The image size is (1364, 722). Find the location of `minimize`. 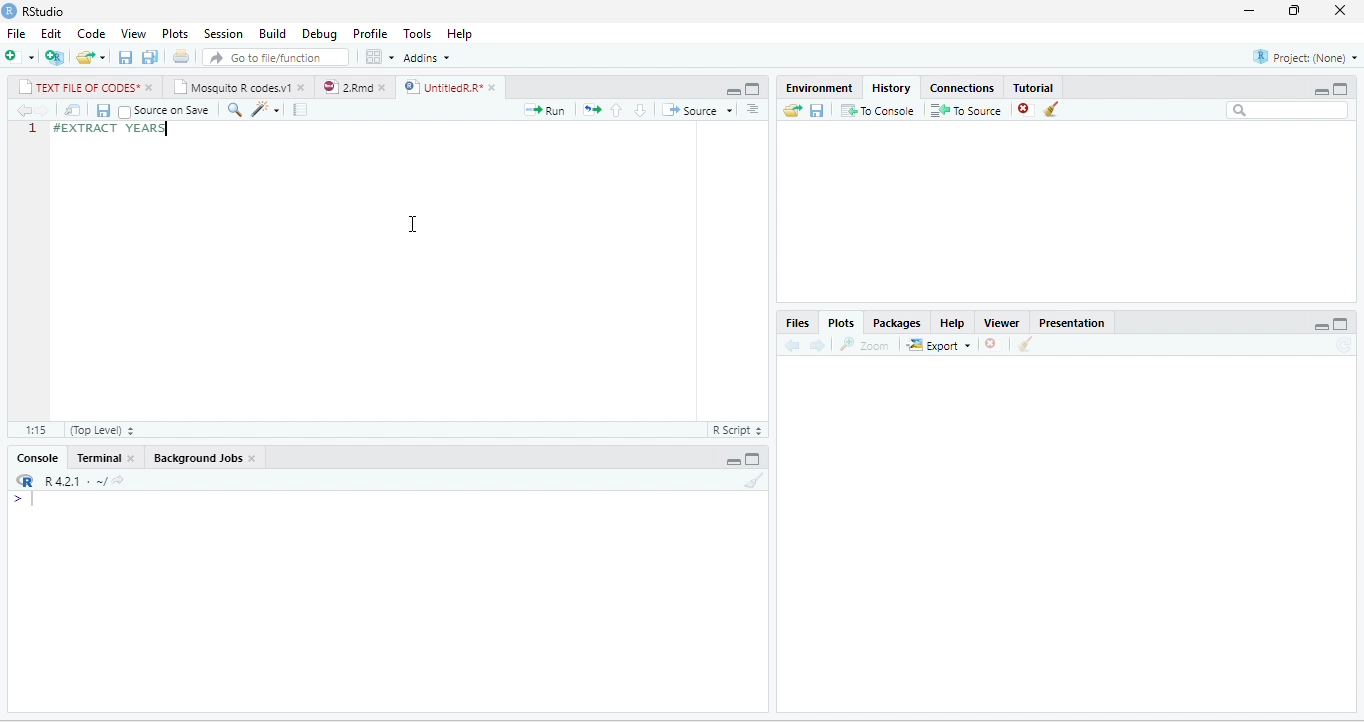

minimize is located at coordinates (733, 462).